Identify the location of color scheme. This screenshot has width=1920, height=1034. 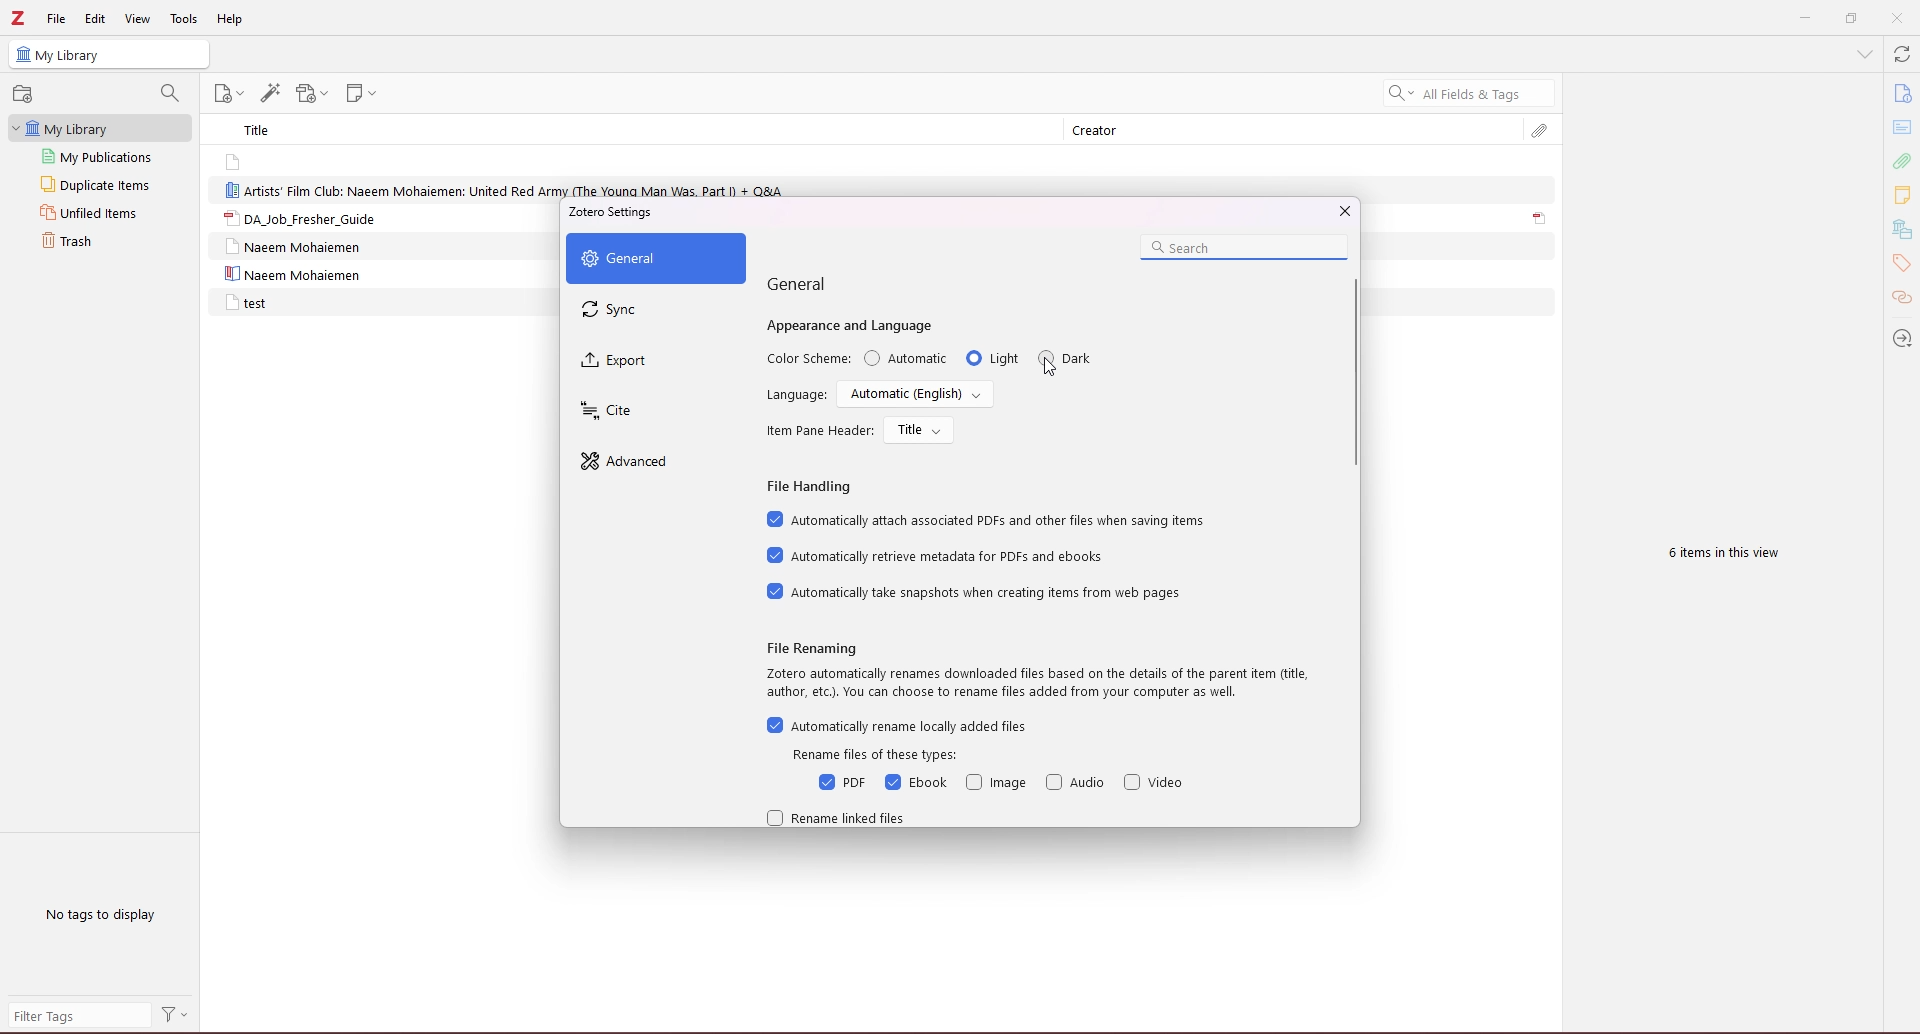
(809, 360).